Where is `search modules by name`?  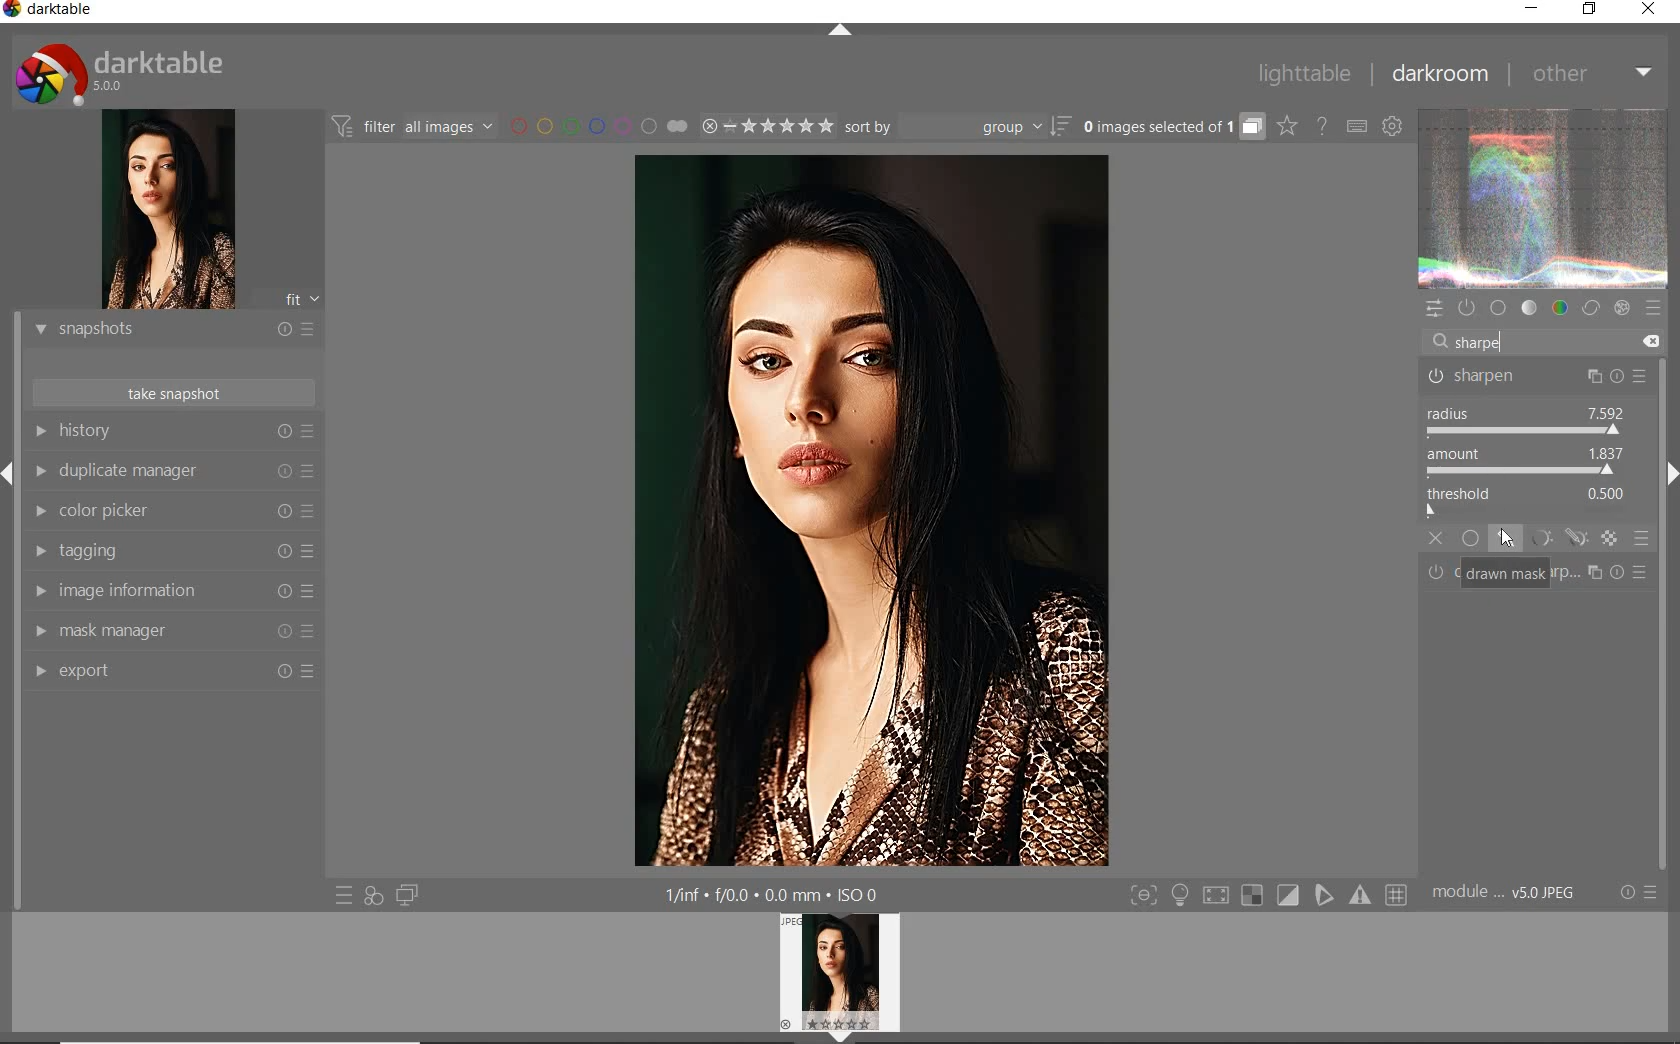
search modules by name is located at coordinates (1544, 341).